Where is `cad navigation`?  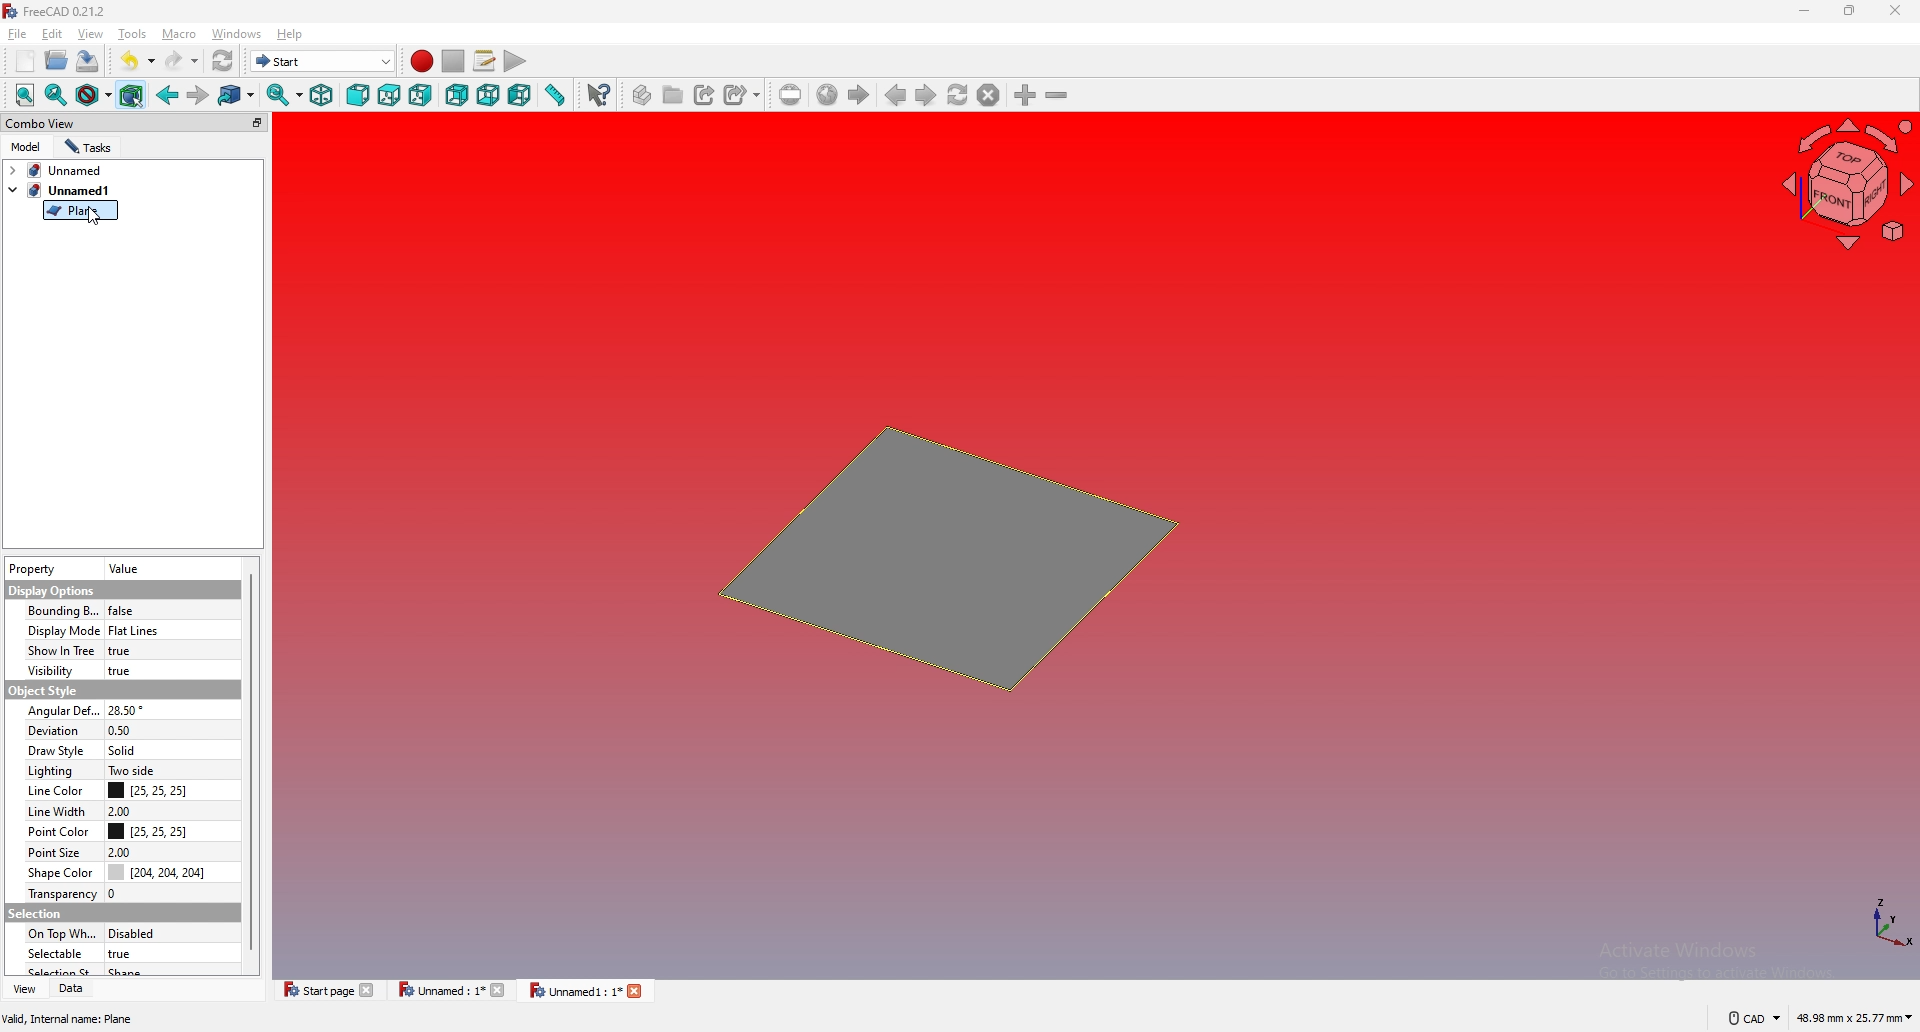 cad navigation is located at coordinates (1753, 1017).